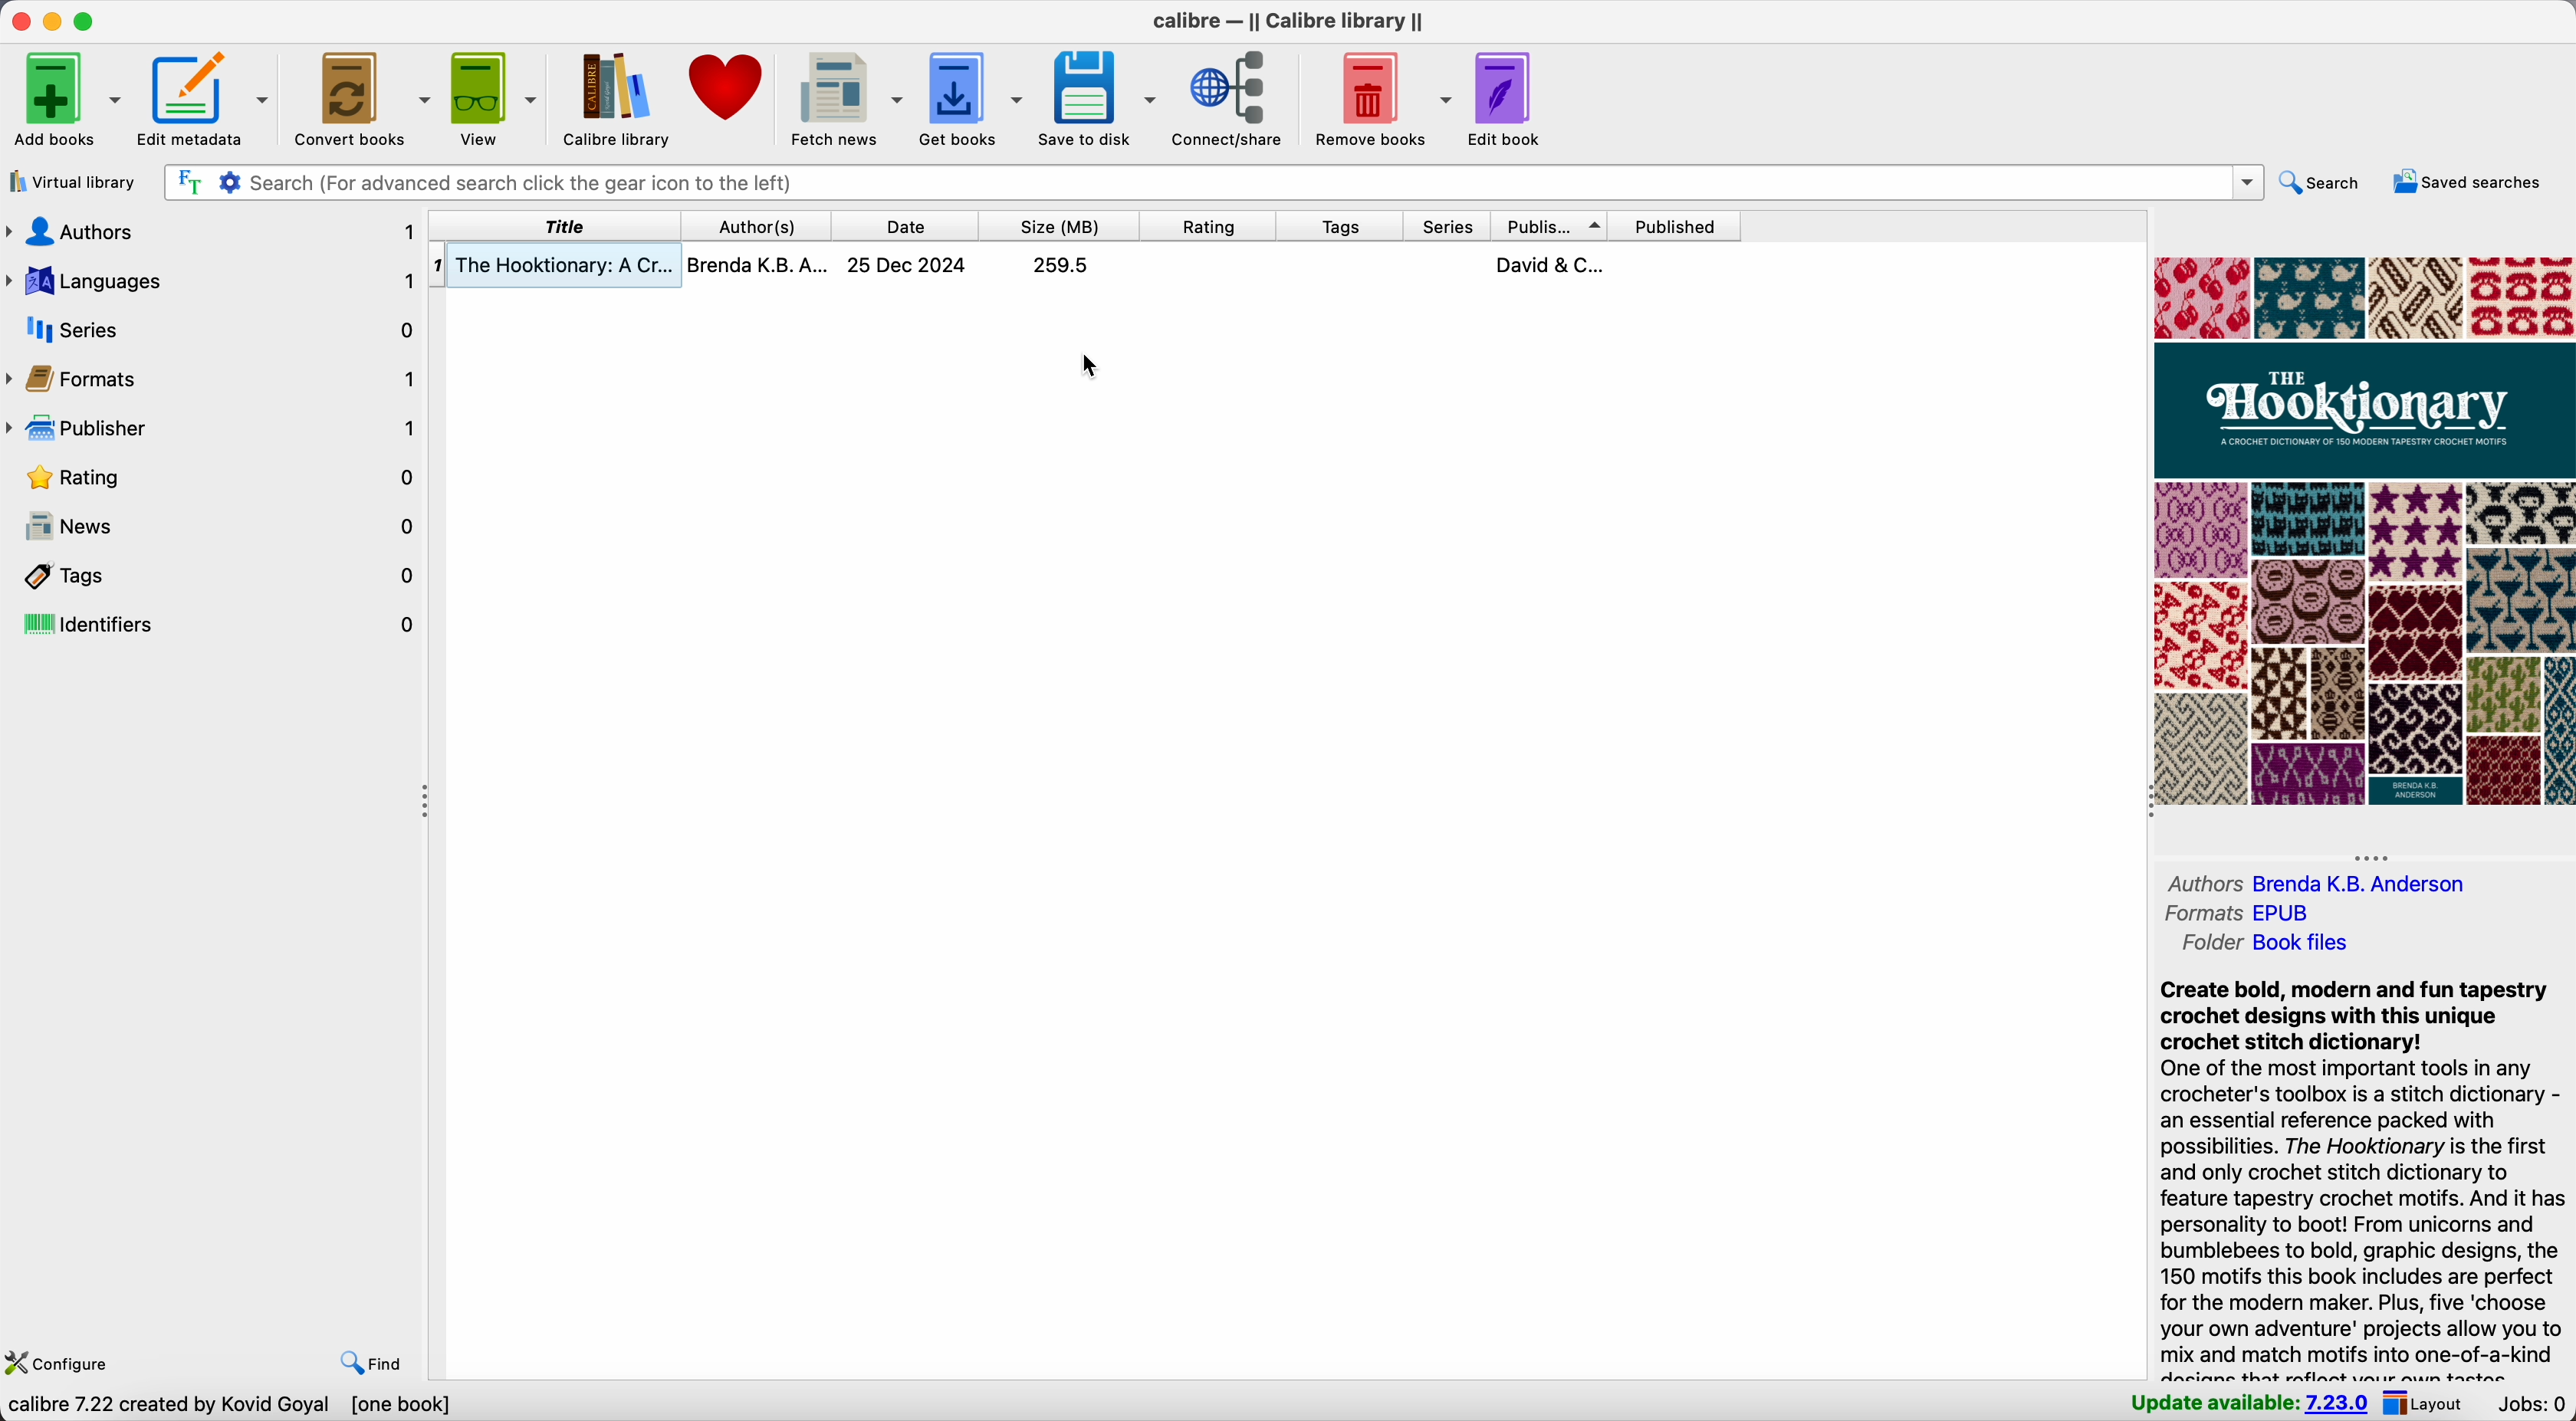 This screenshot has width=2576, height=1421. What do you see at coordinates (1346, 225) in the screenshot?
I see `tags` at bounding box center [1346, 225].